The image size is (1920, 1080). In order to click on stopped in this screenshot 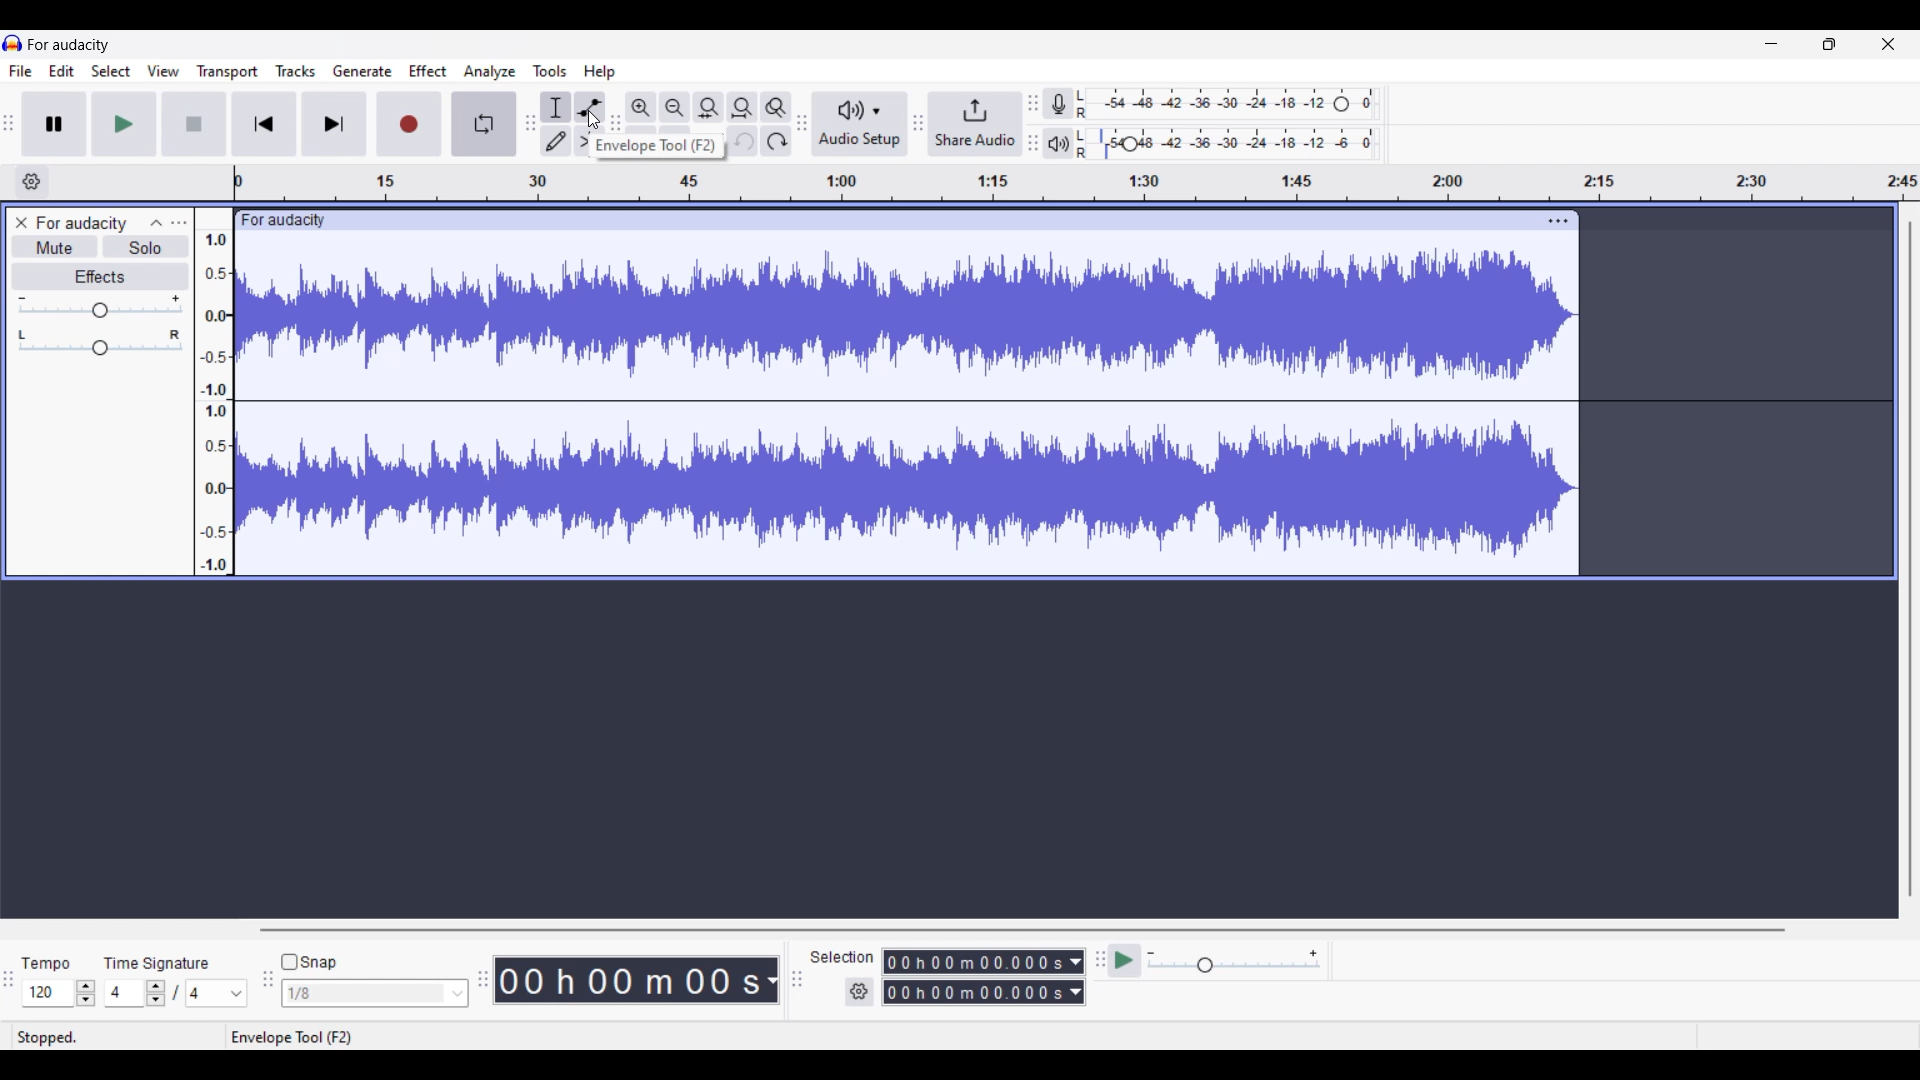, I will do `click(48, 1038)`.